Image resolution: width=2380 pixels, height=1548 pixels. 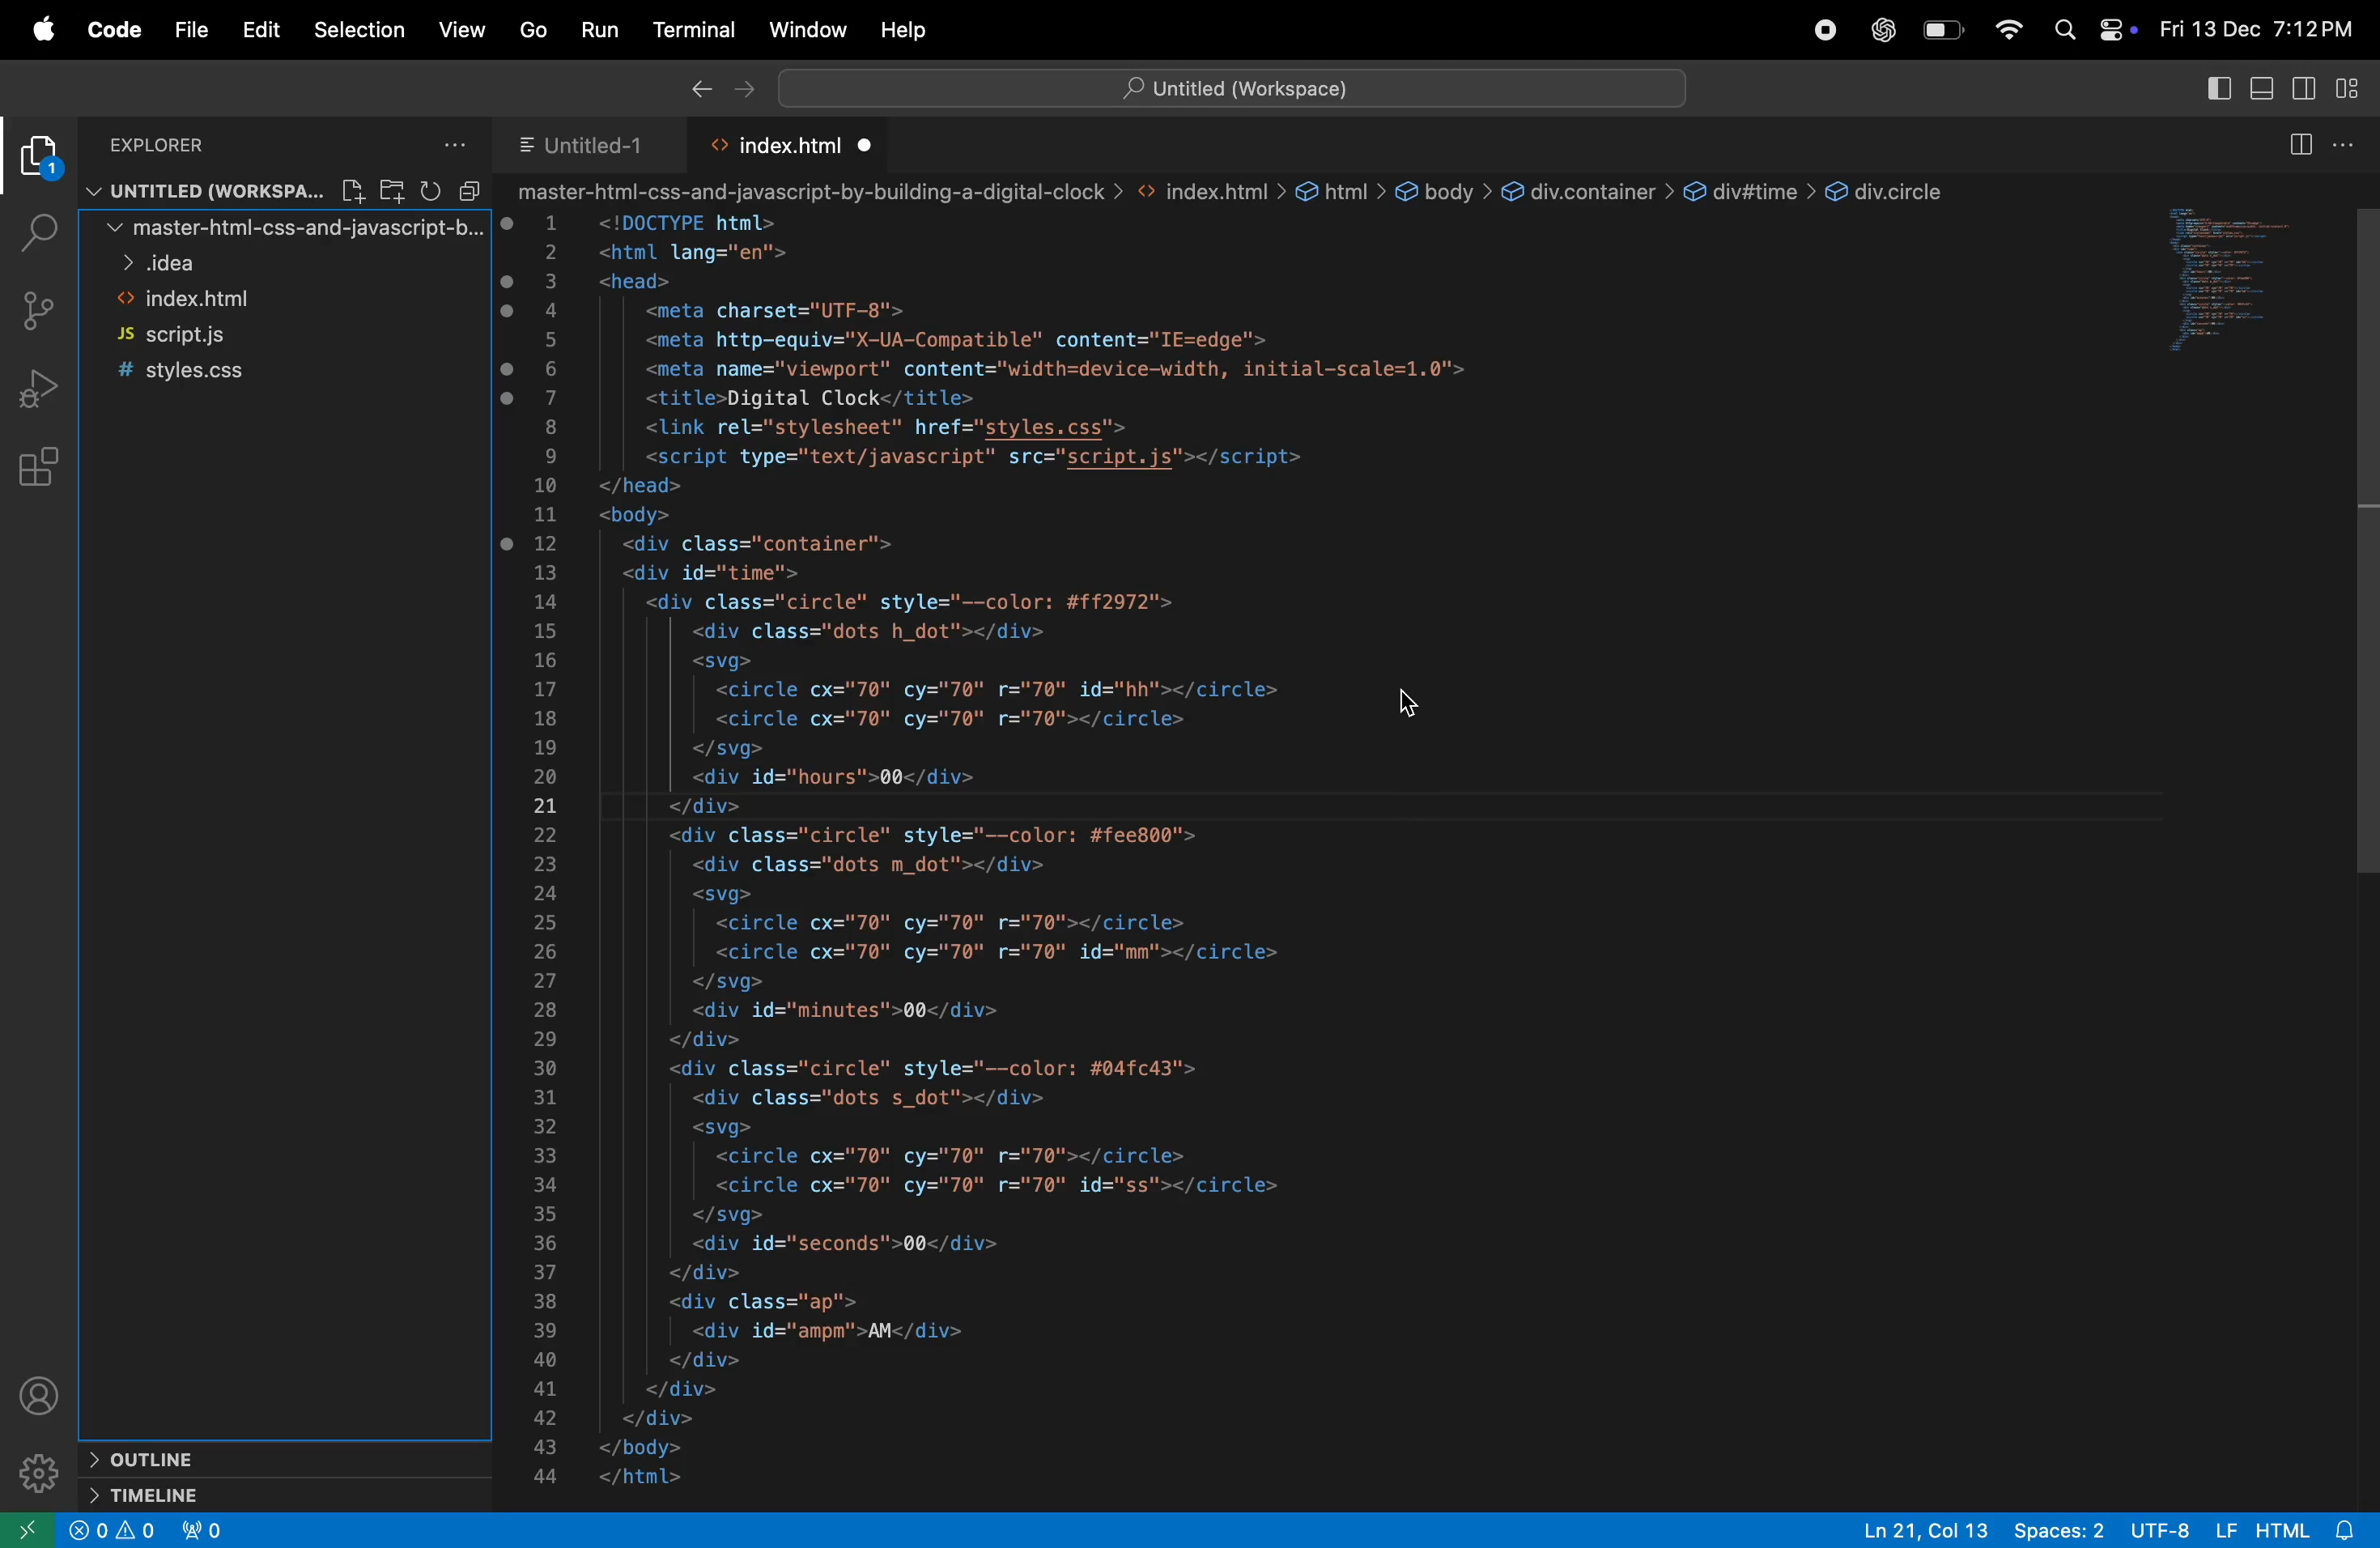 I want to click on profile, so click(x=47, y=1400).